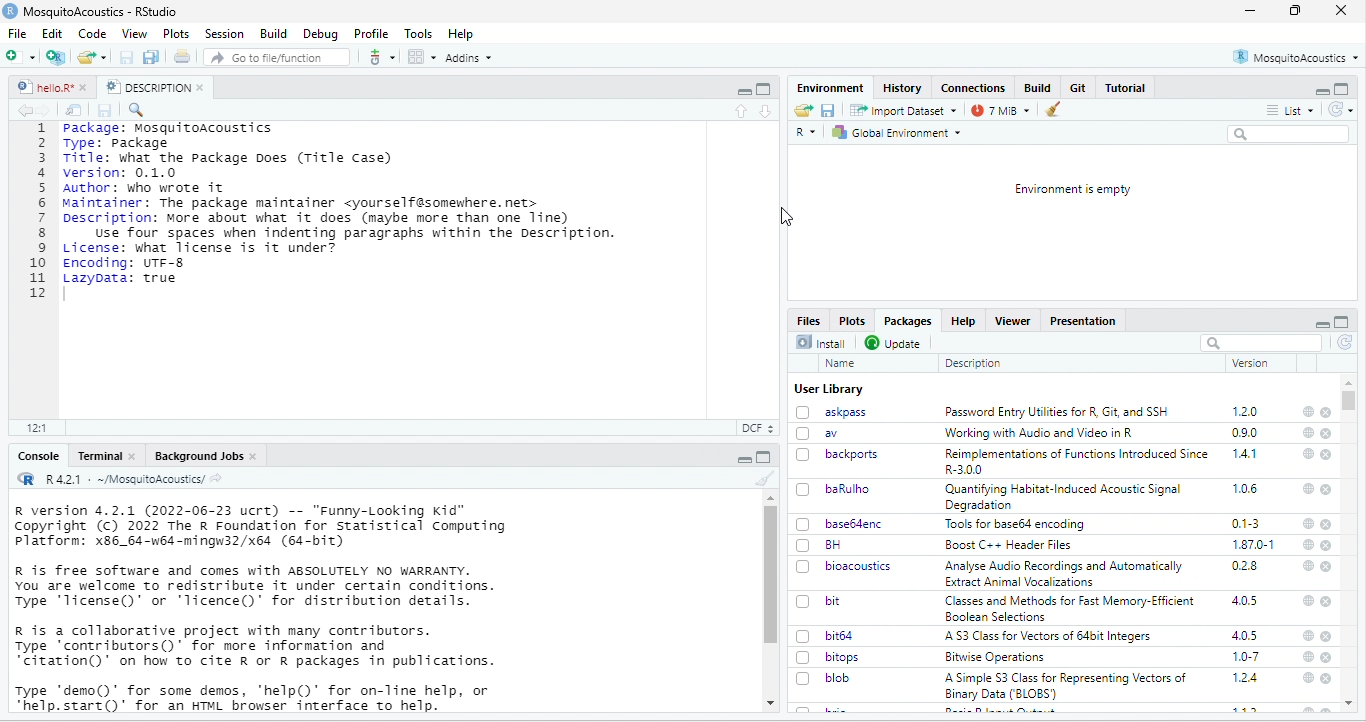 The height and width of the screenshot is (722, 1366). What do you see at coordinates (93, 33) in the screenshot?
I see `Code` at bounding box center [93, 33].